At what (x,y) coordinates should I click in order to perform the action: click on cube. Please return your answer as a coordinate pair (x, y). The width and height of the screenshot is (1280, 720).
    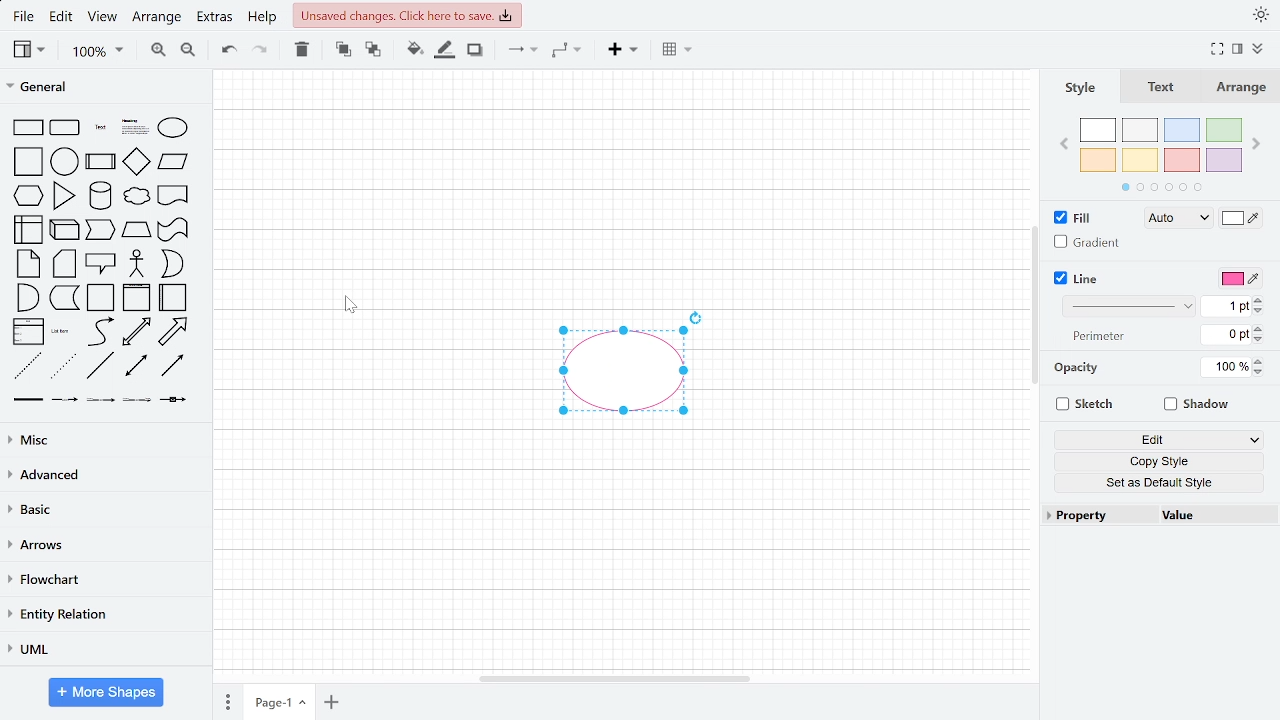
    Looking at the image, I should click on (65, 228).